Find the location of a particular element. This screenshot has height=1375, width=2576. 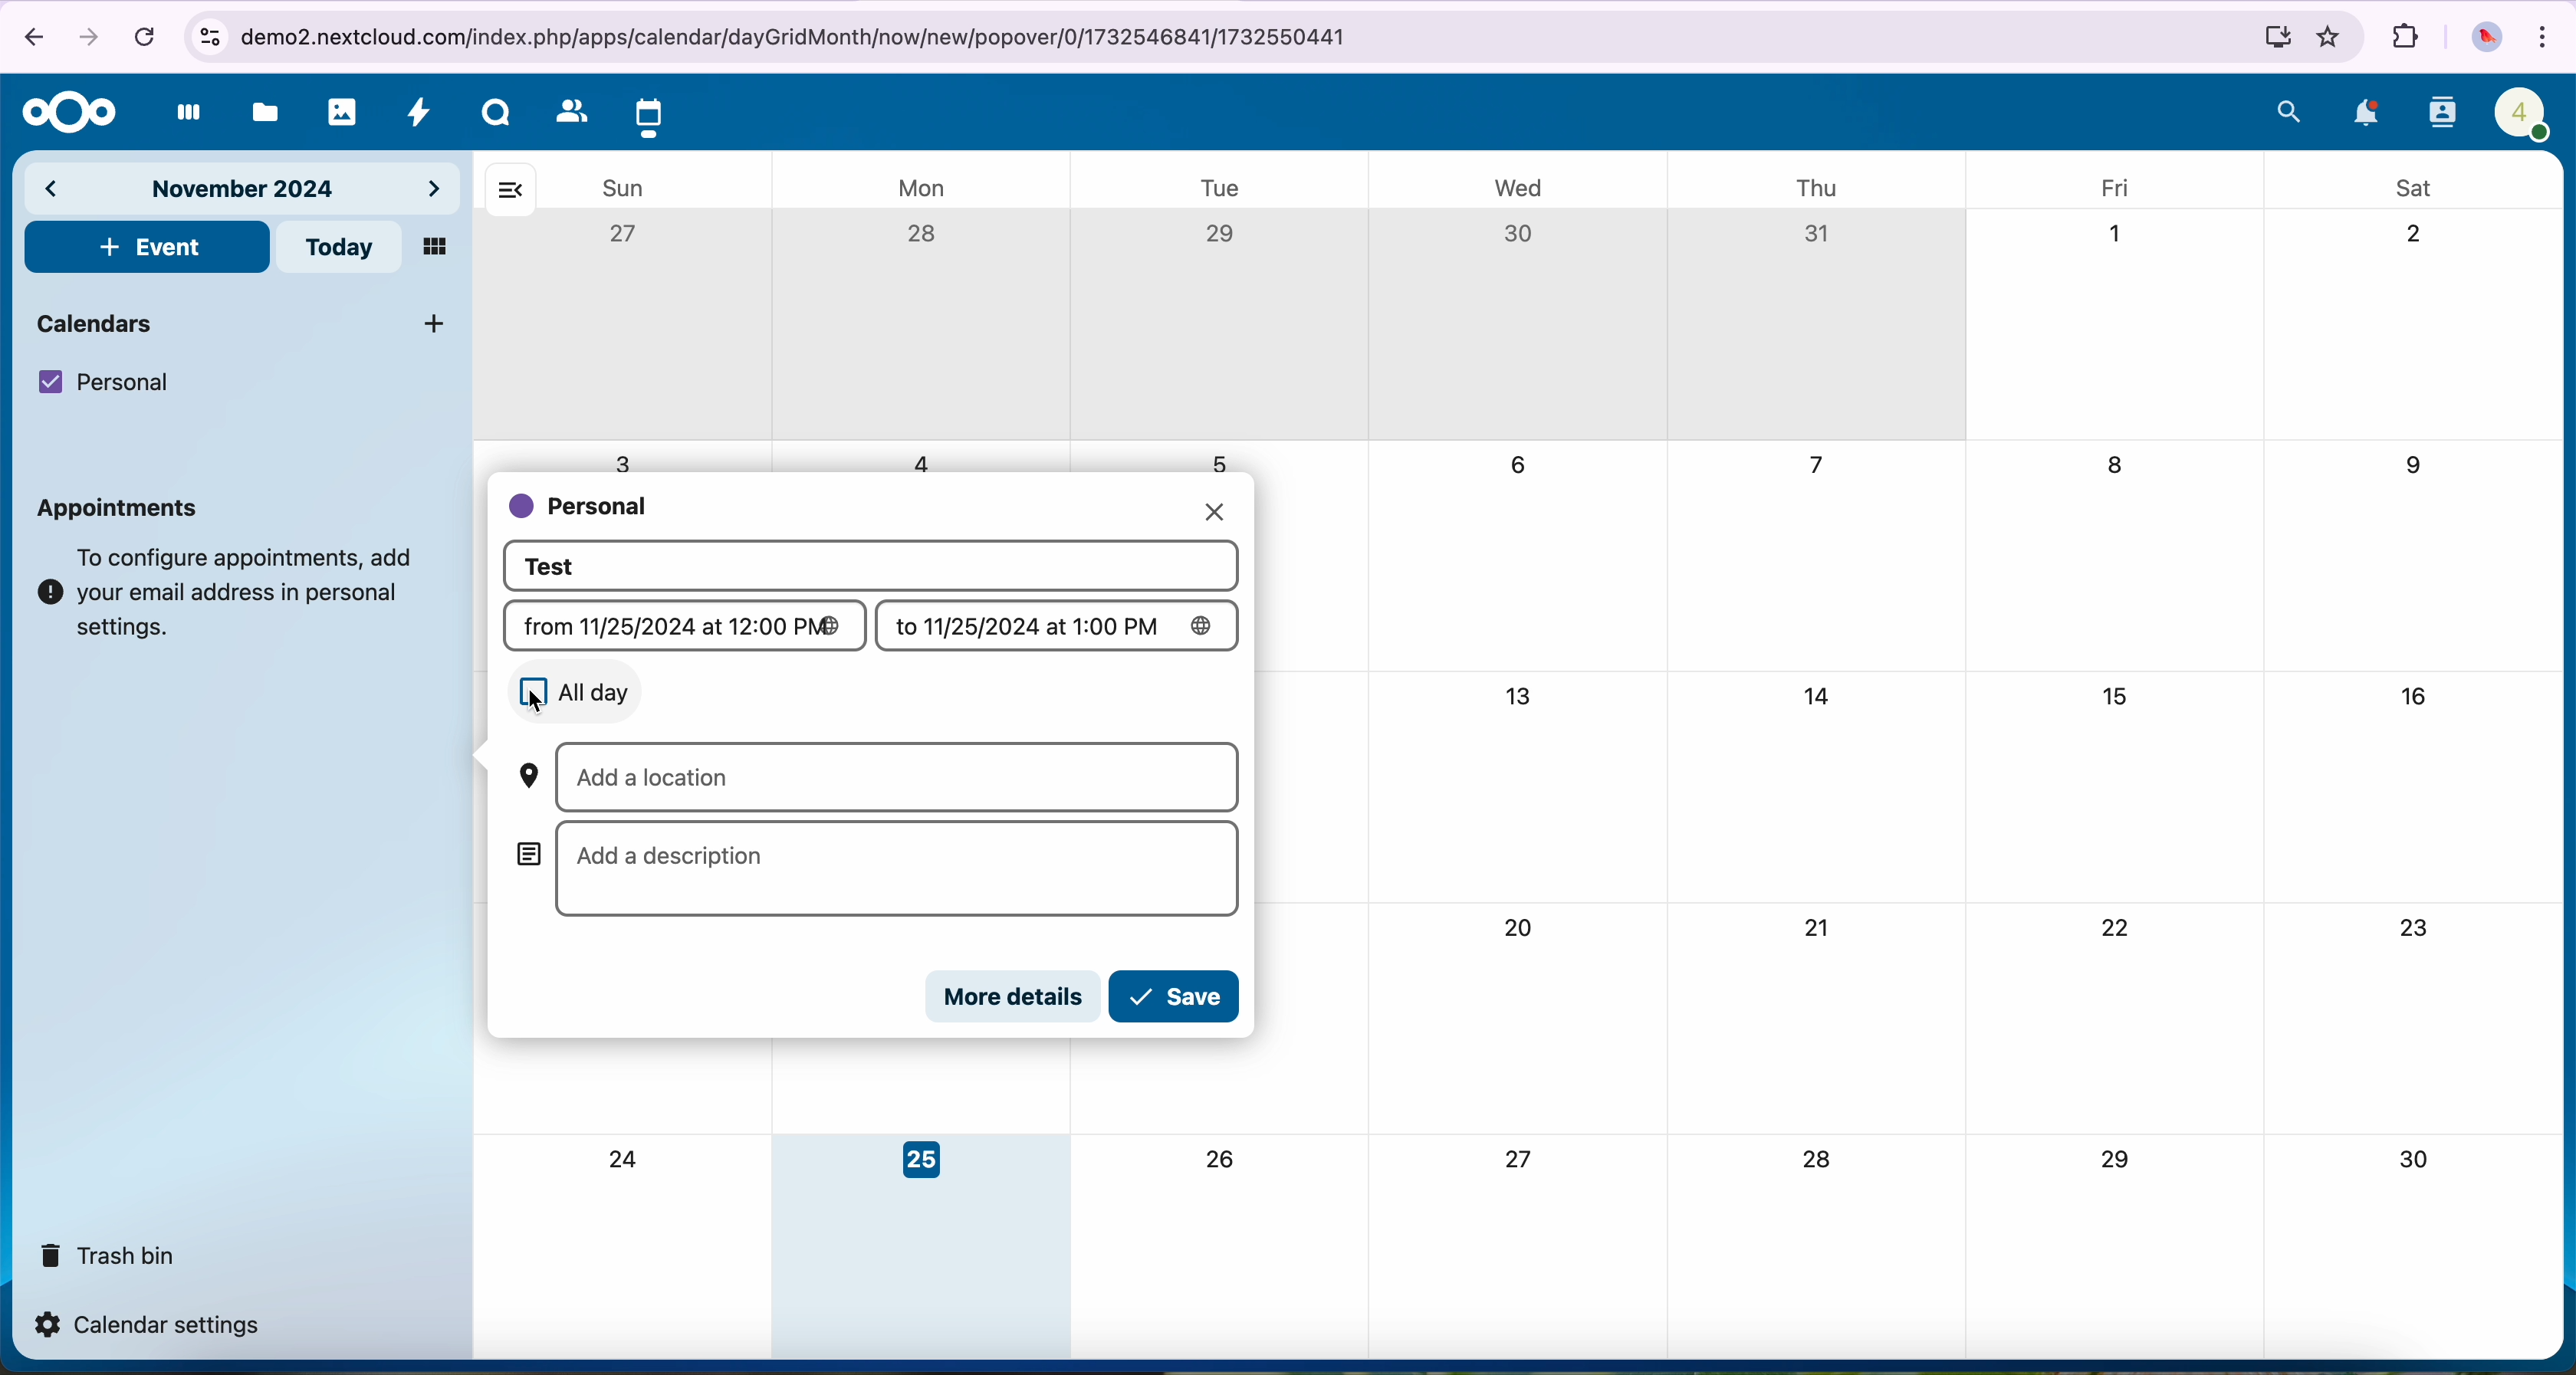

more details is located at coordinates (1016, 997).